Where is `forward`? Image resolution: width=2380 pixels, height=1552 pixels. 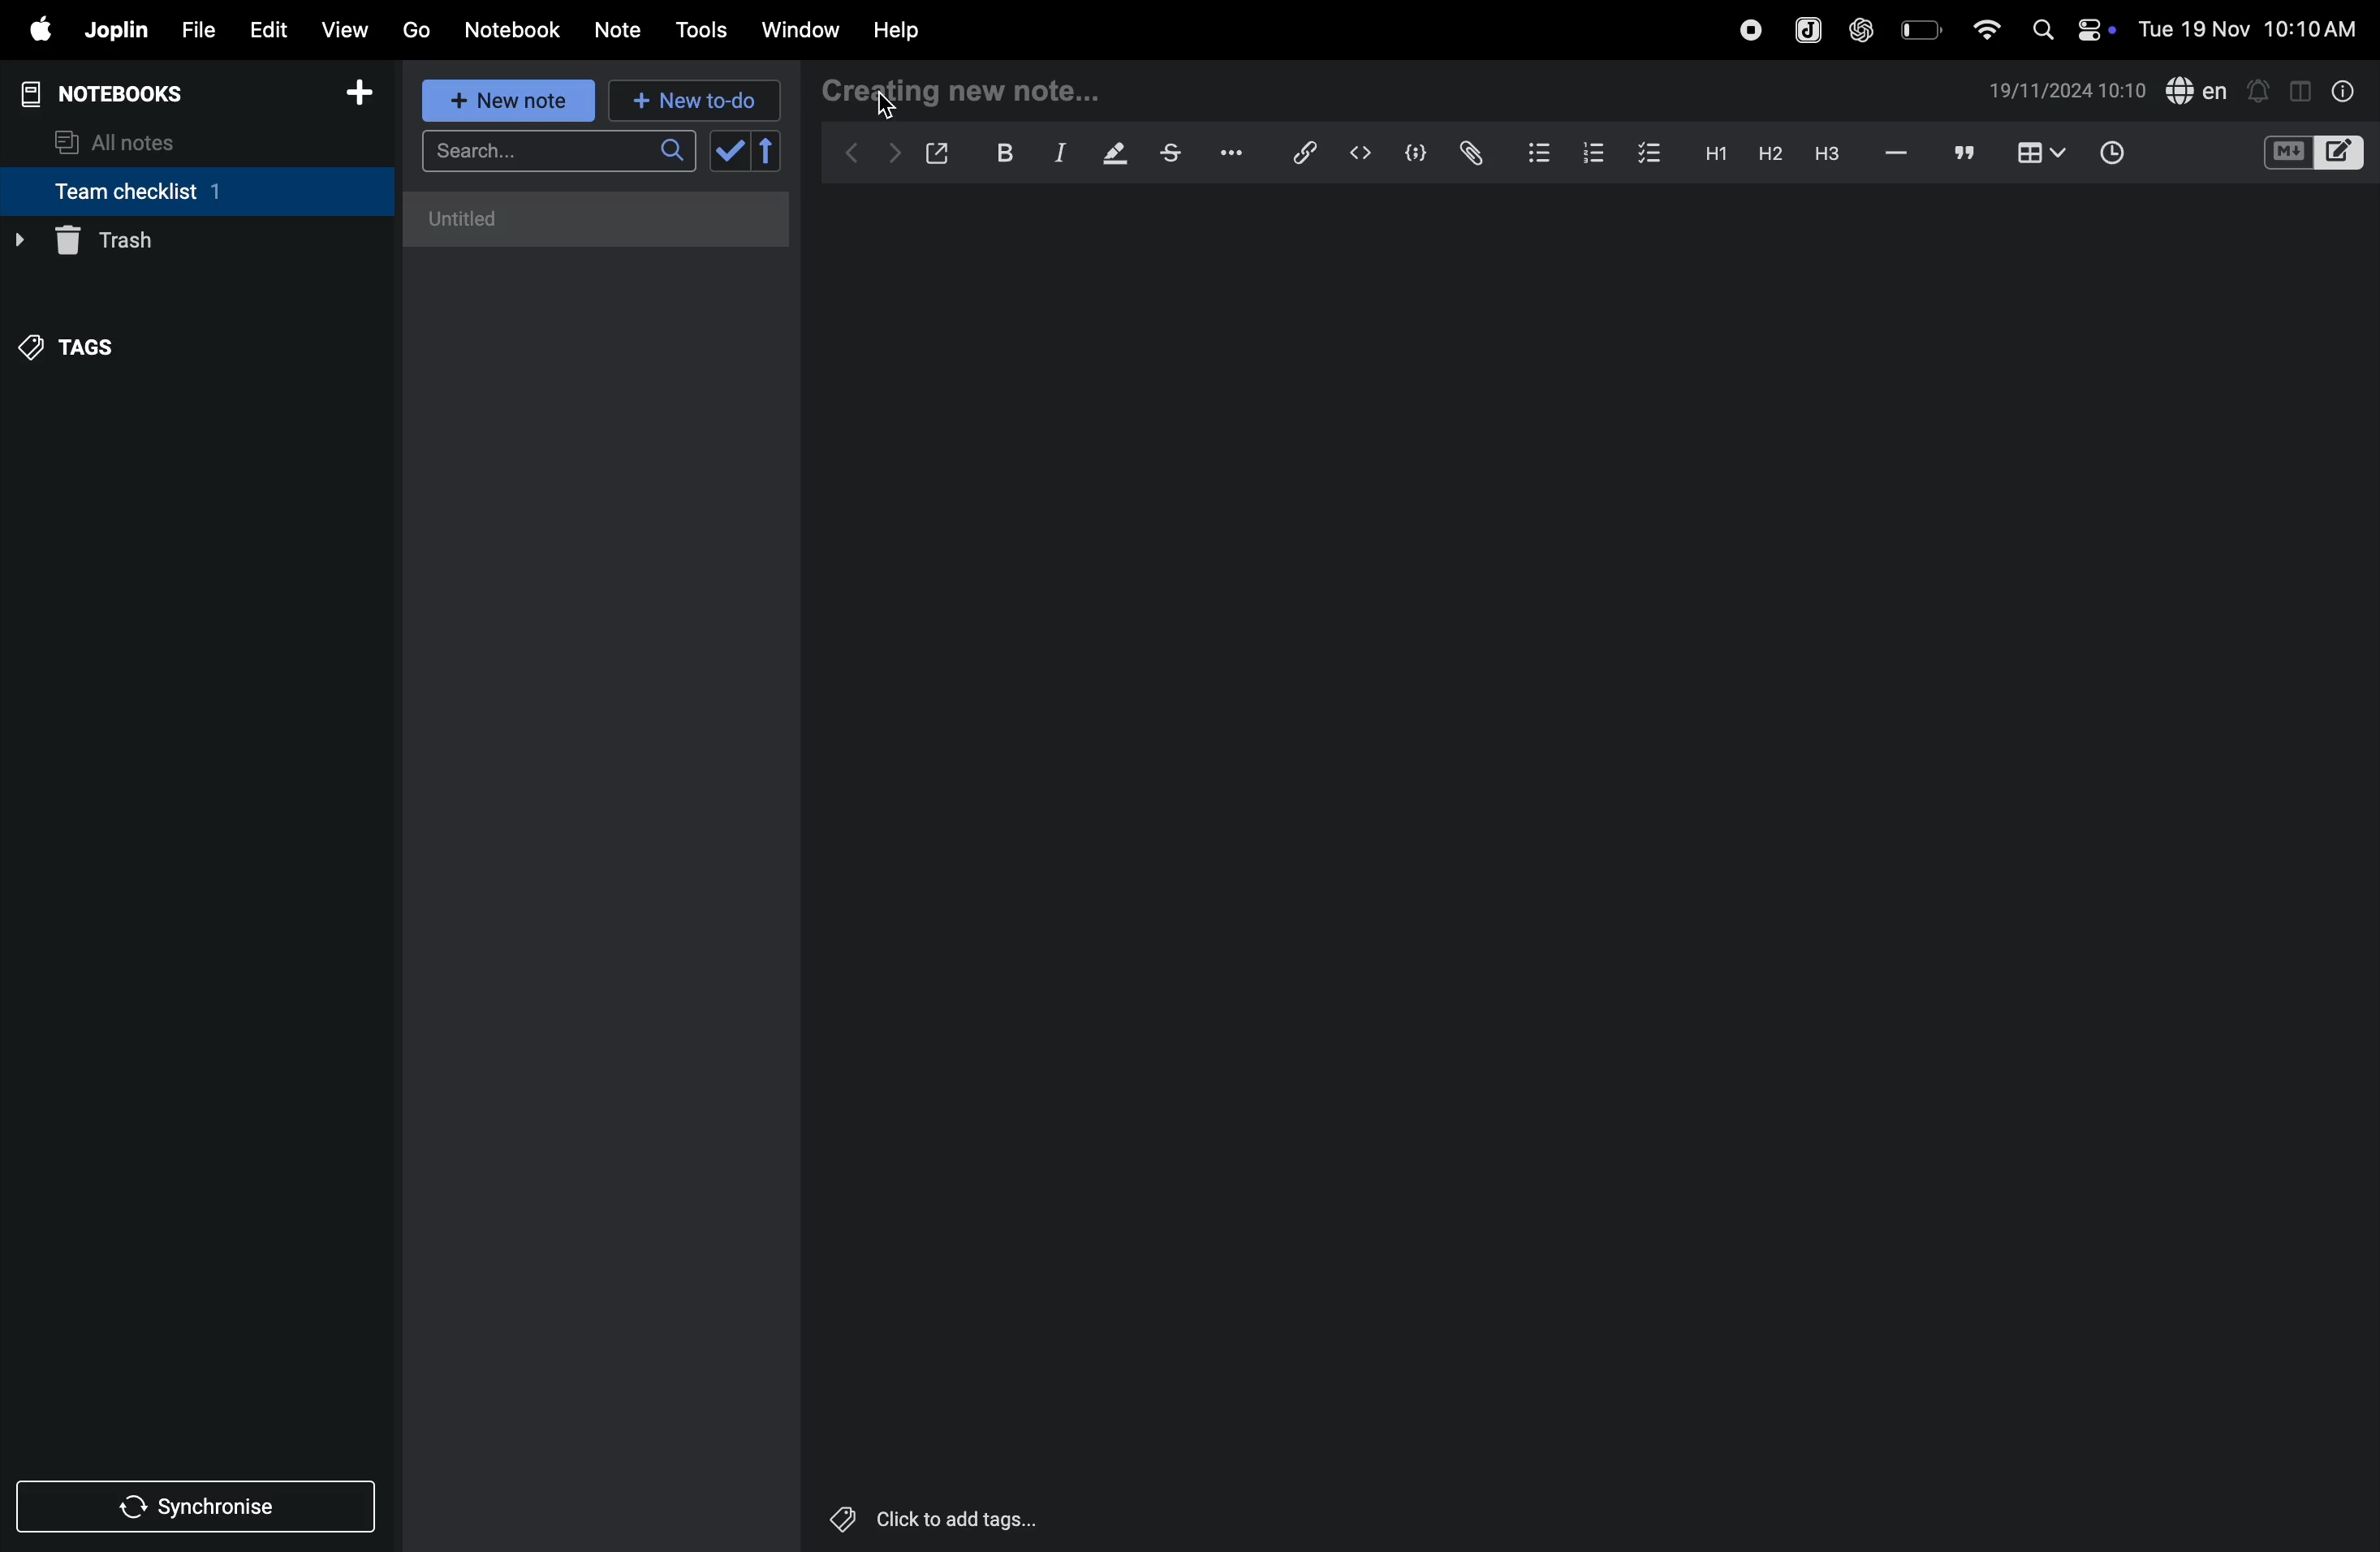
forward is located at coordinates (889, 152).